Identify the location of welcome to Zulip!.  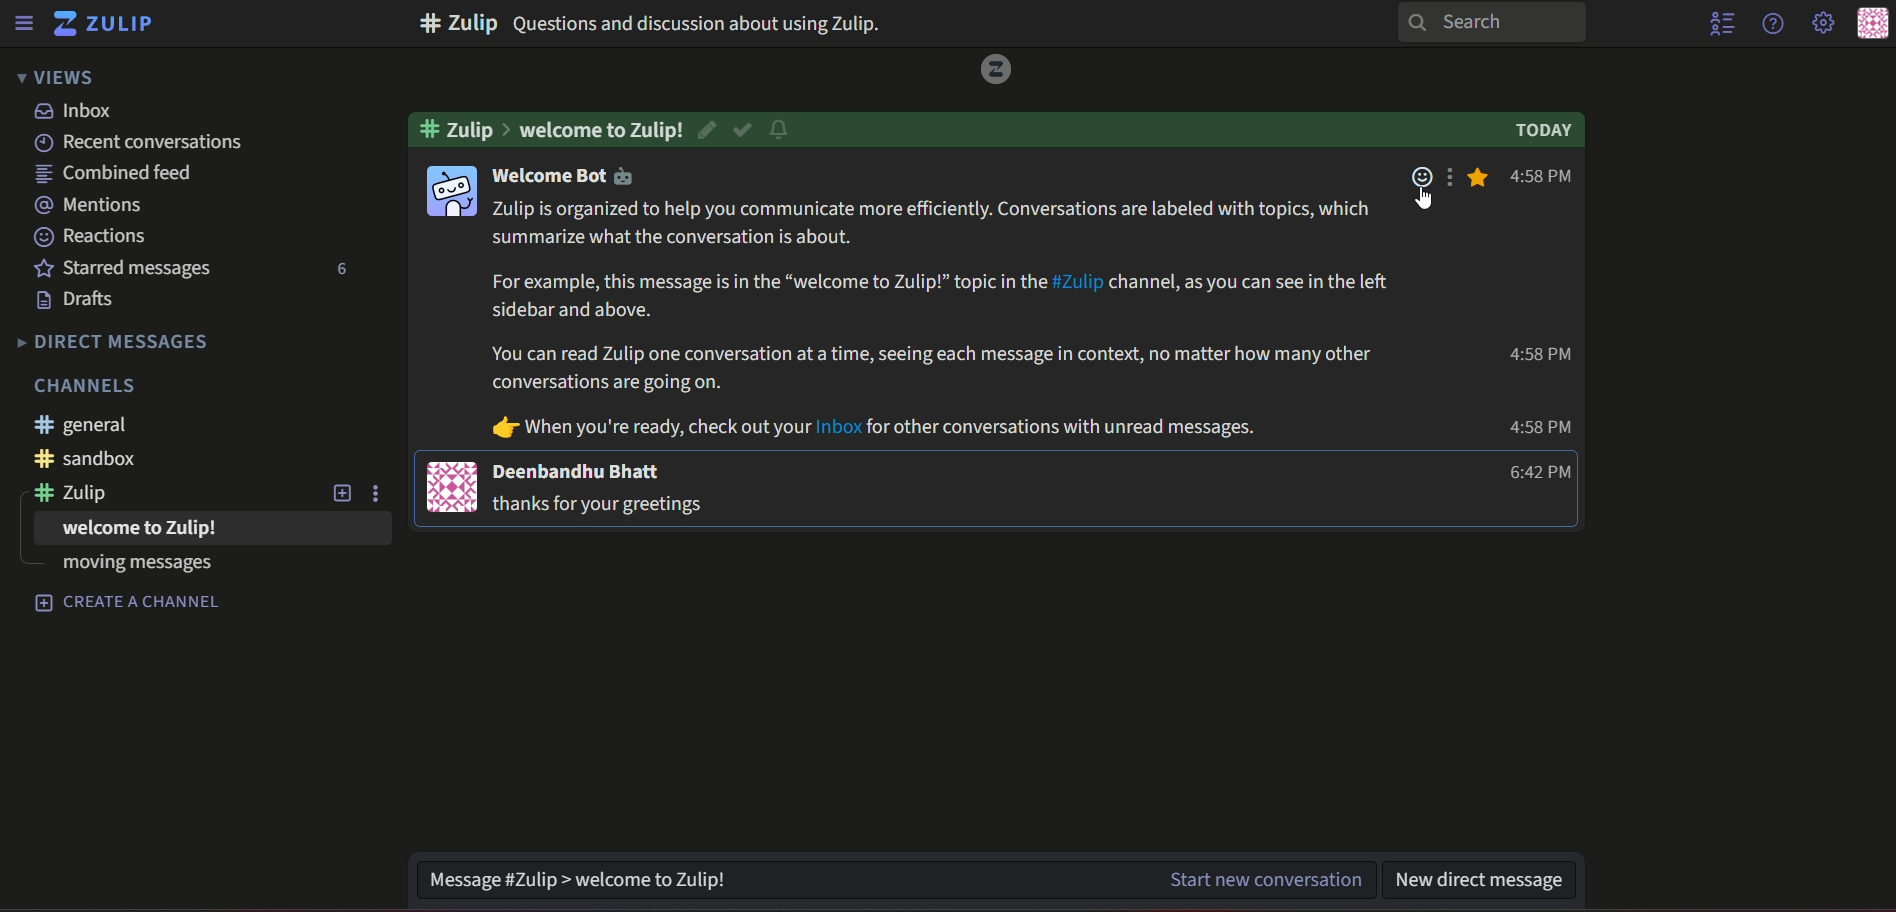
(601, 129).